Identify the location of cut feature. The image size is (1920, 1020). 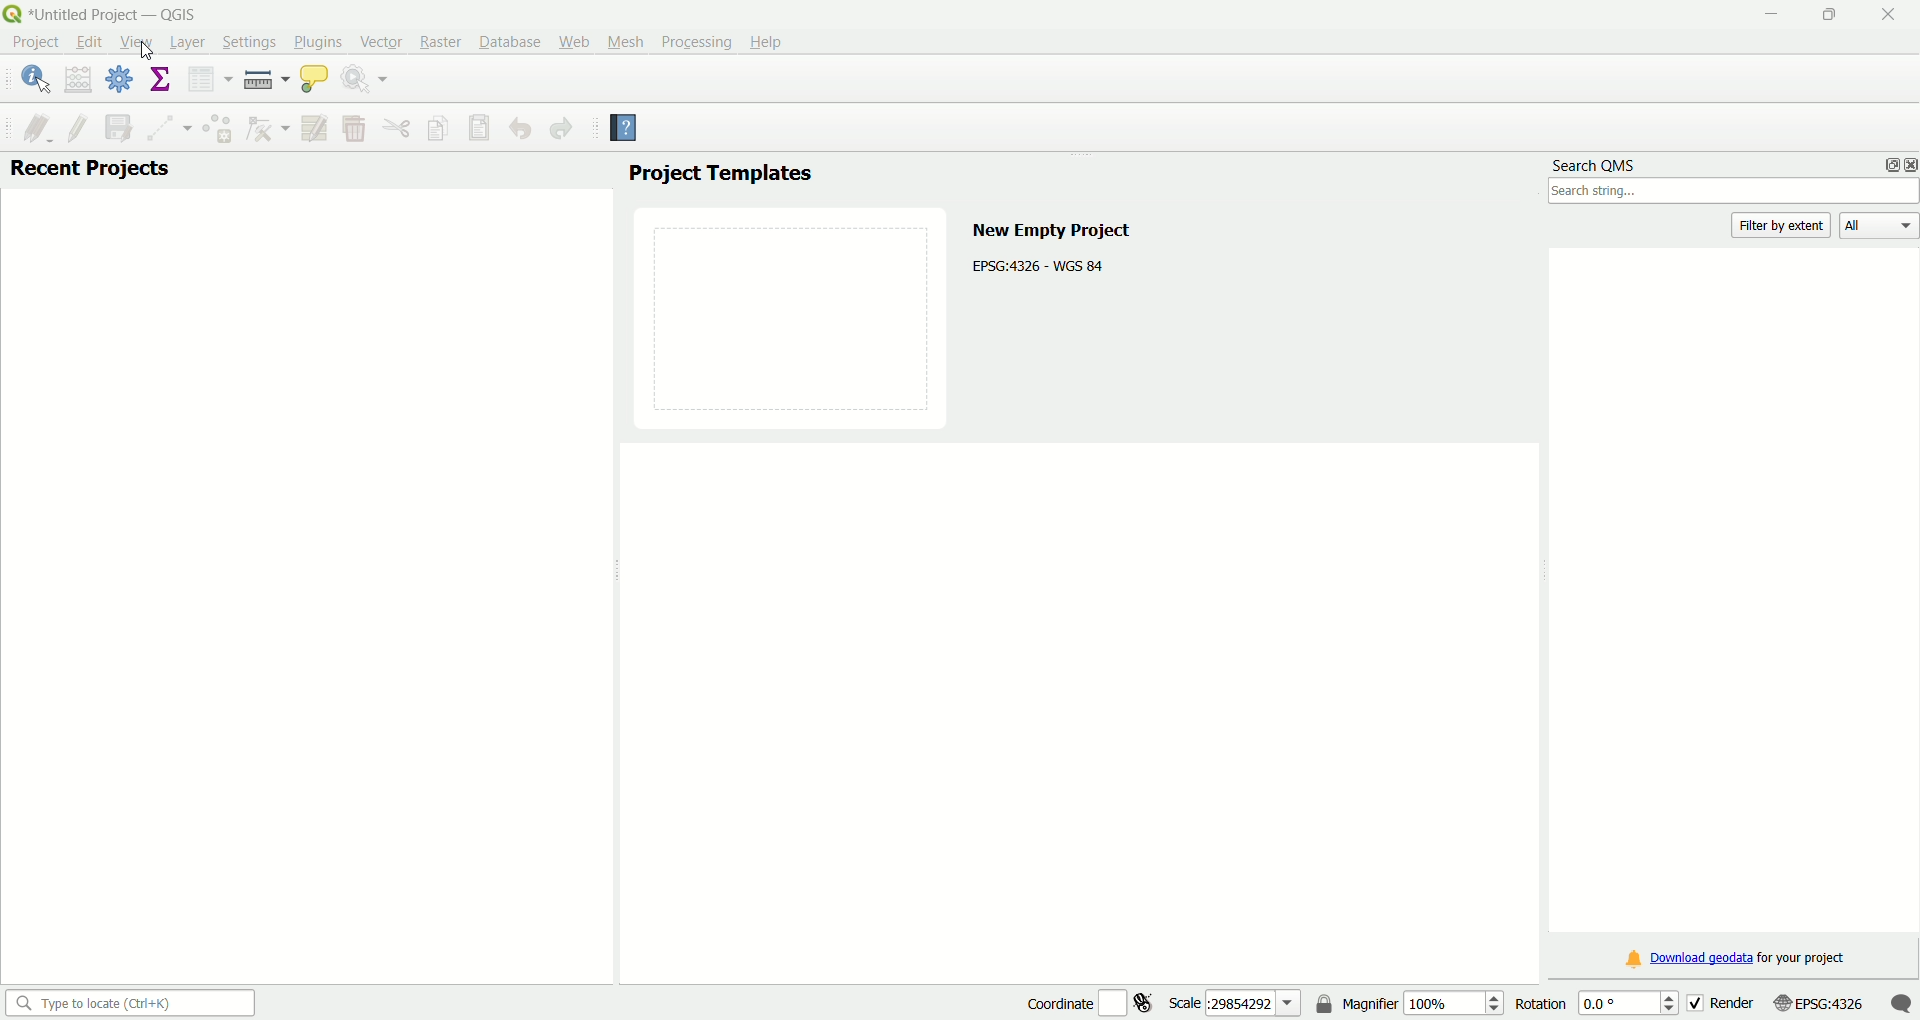
(398, 128).